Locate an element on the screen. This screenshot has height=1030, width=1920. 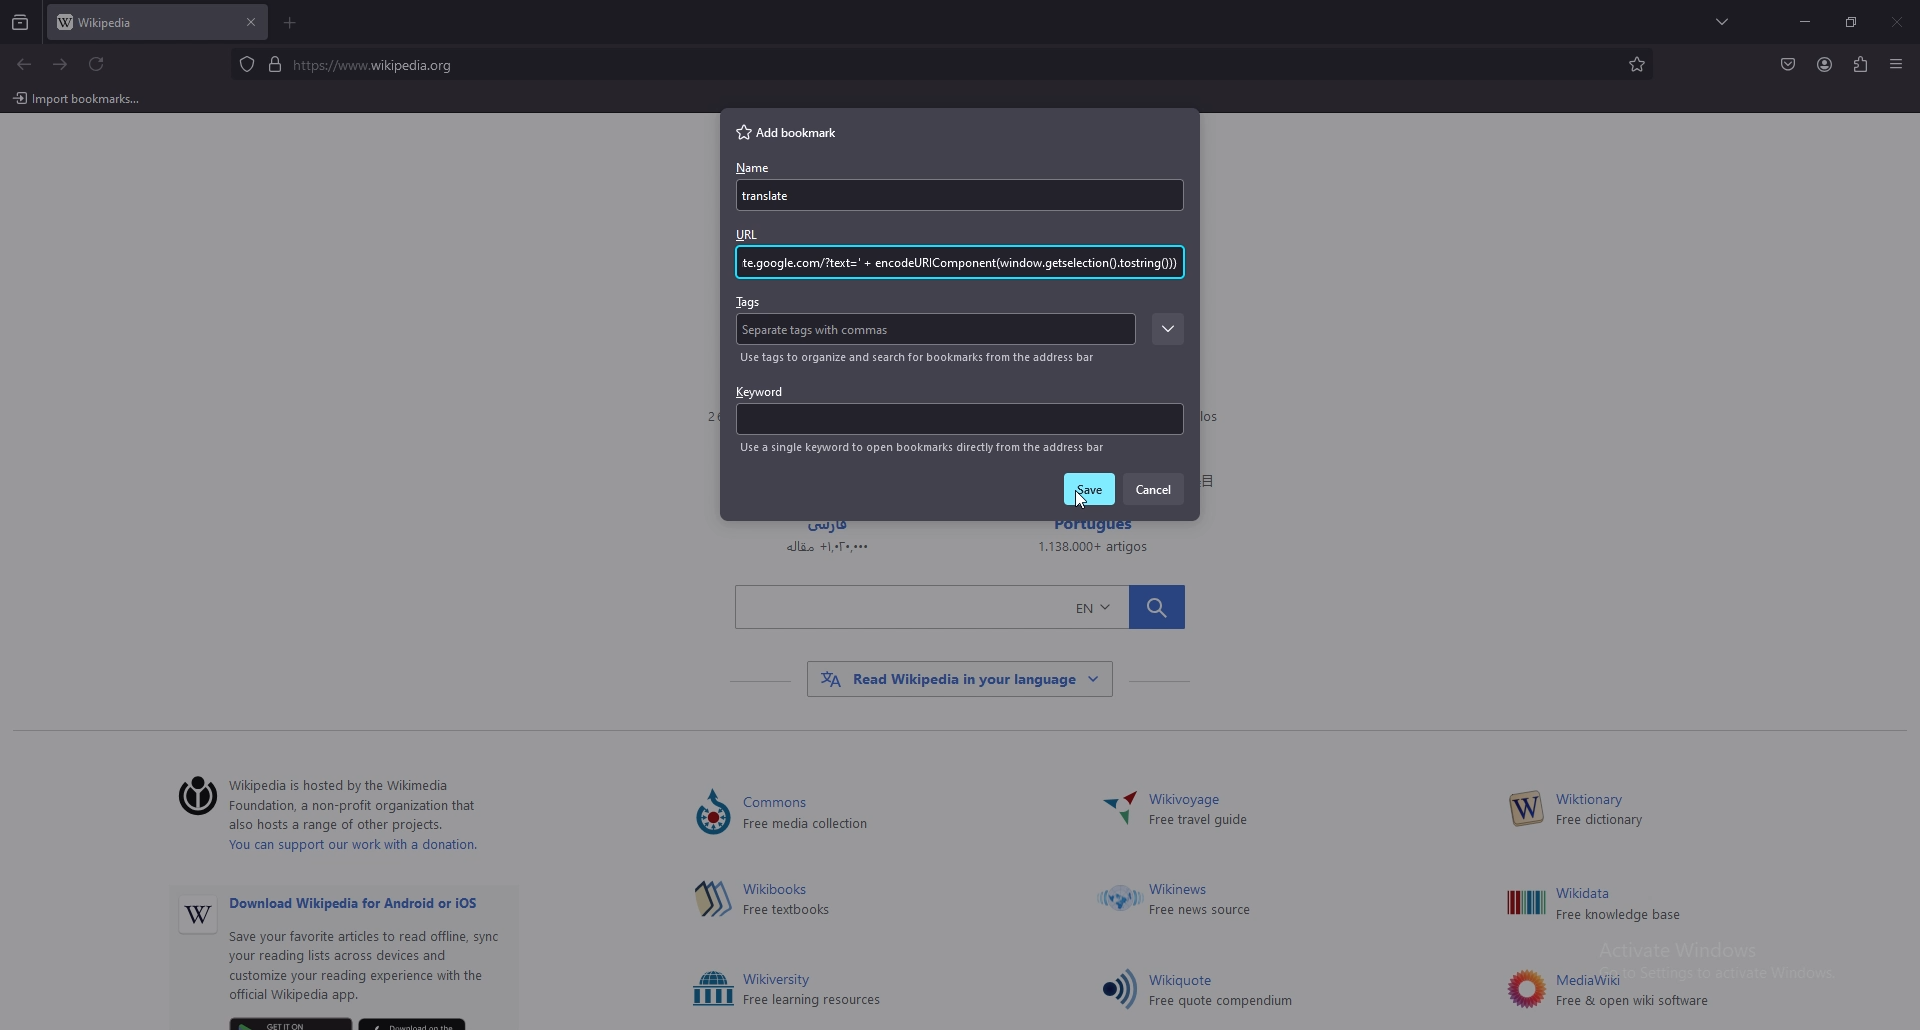
 is located at coordinates (815, 990).